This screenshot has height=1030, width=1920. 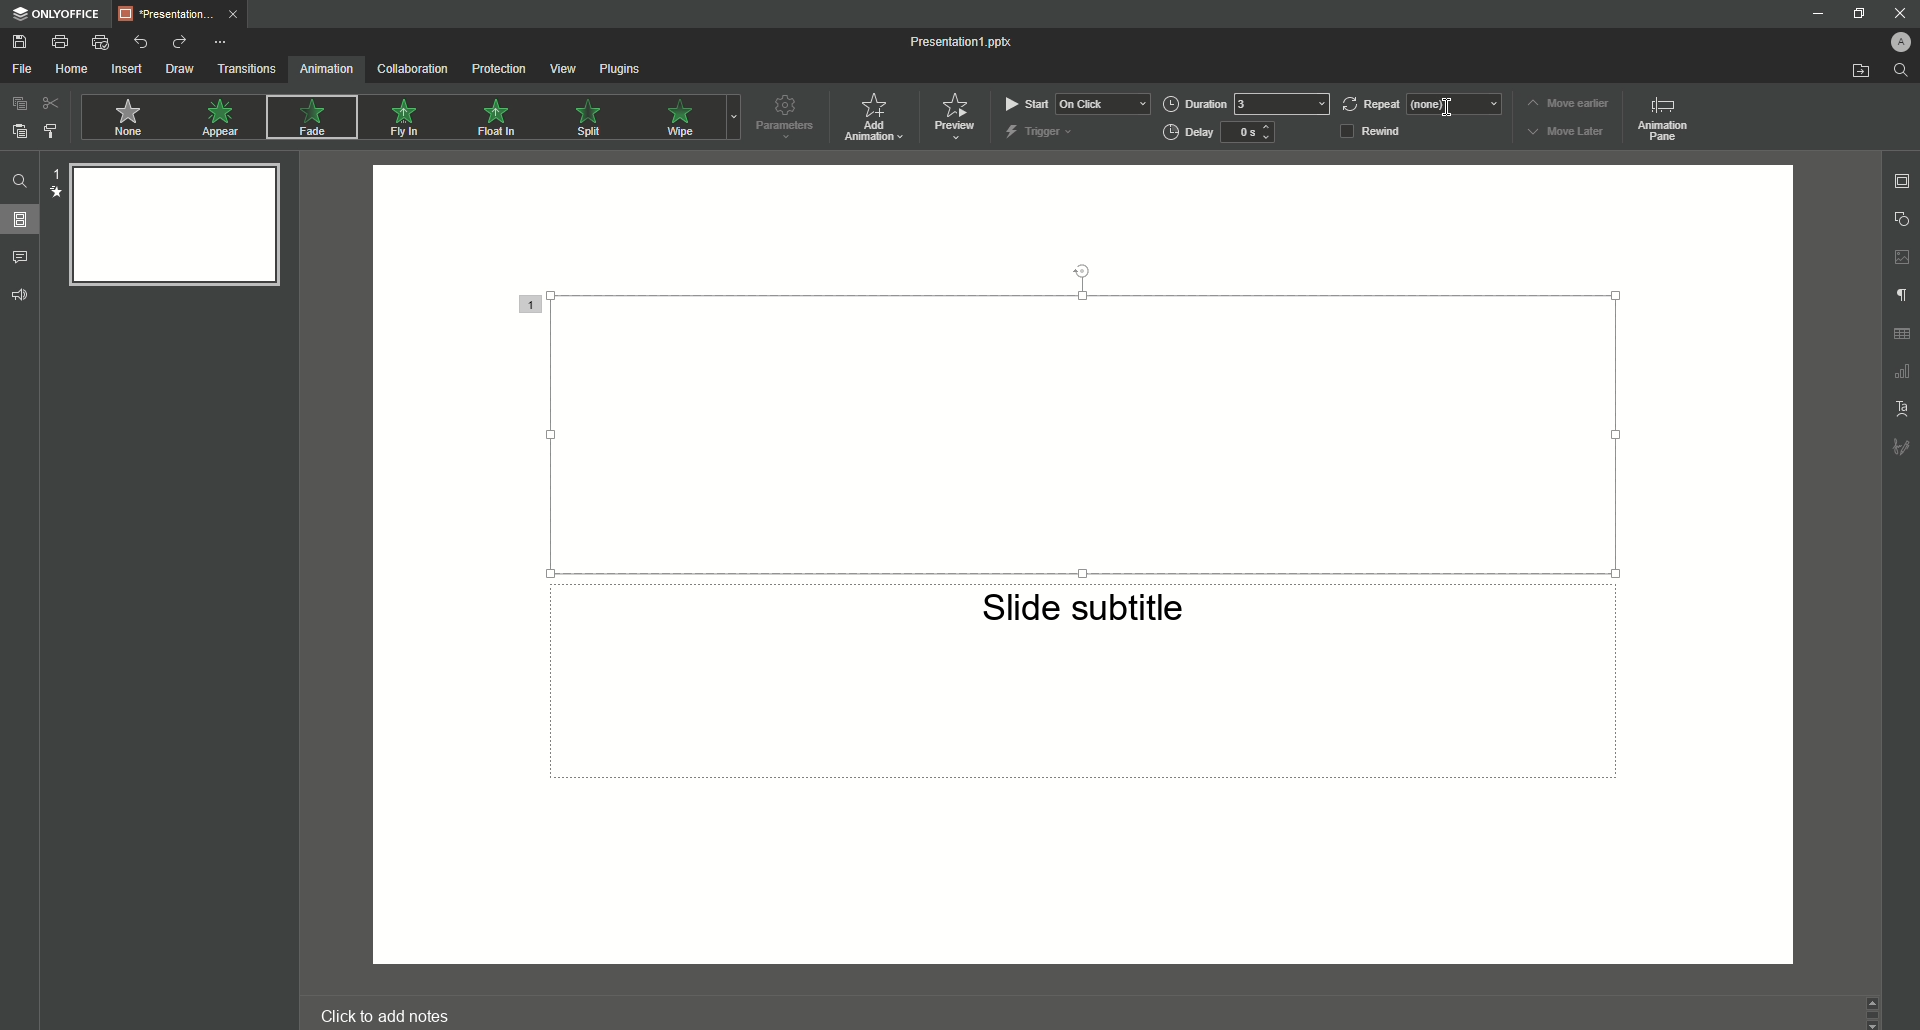 I want to click on Float In, so click(x=499, y=119).